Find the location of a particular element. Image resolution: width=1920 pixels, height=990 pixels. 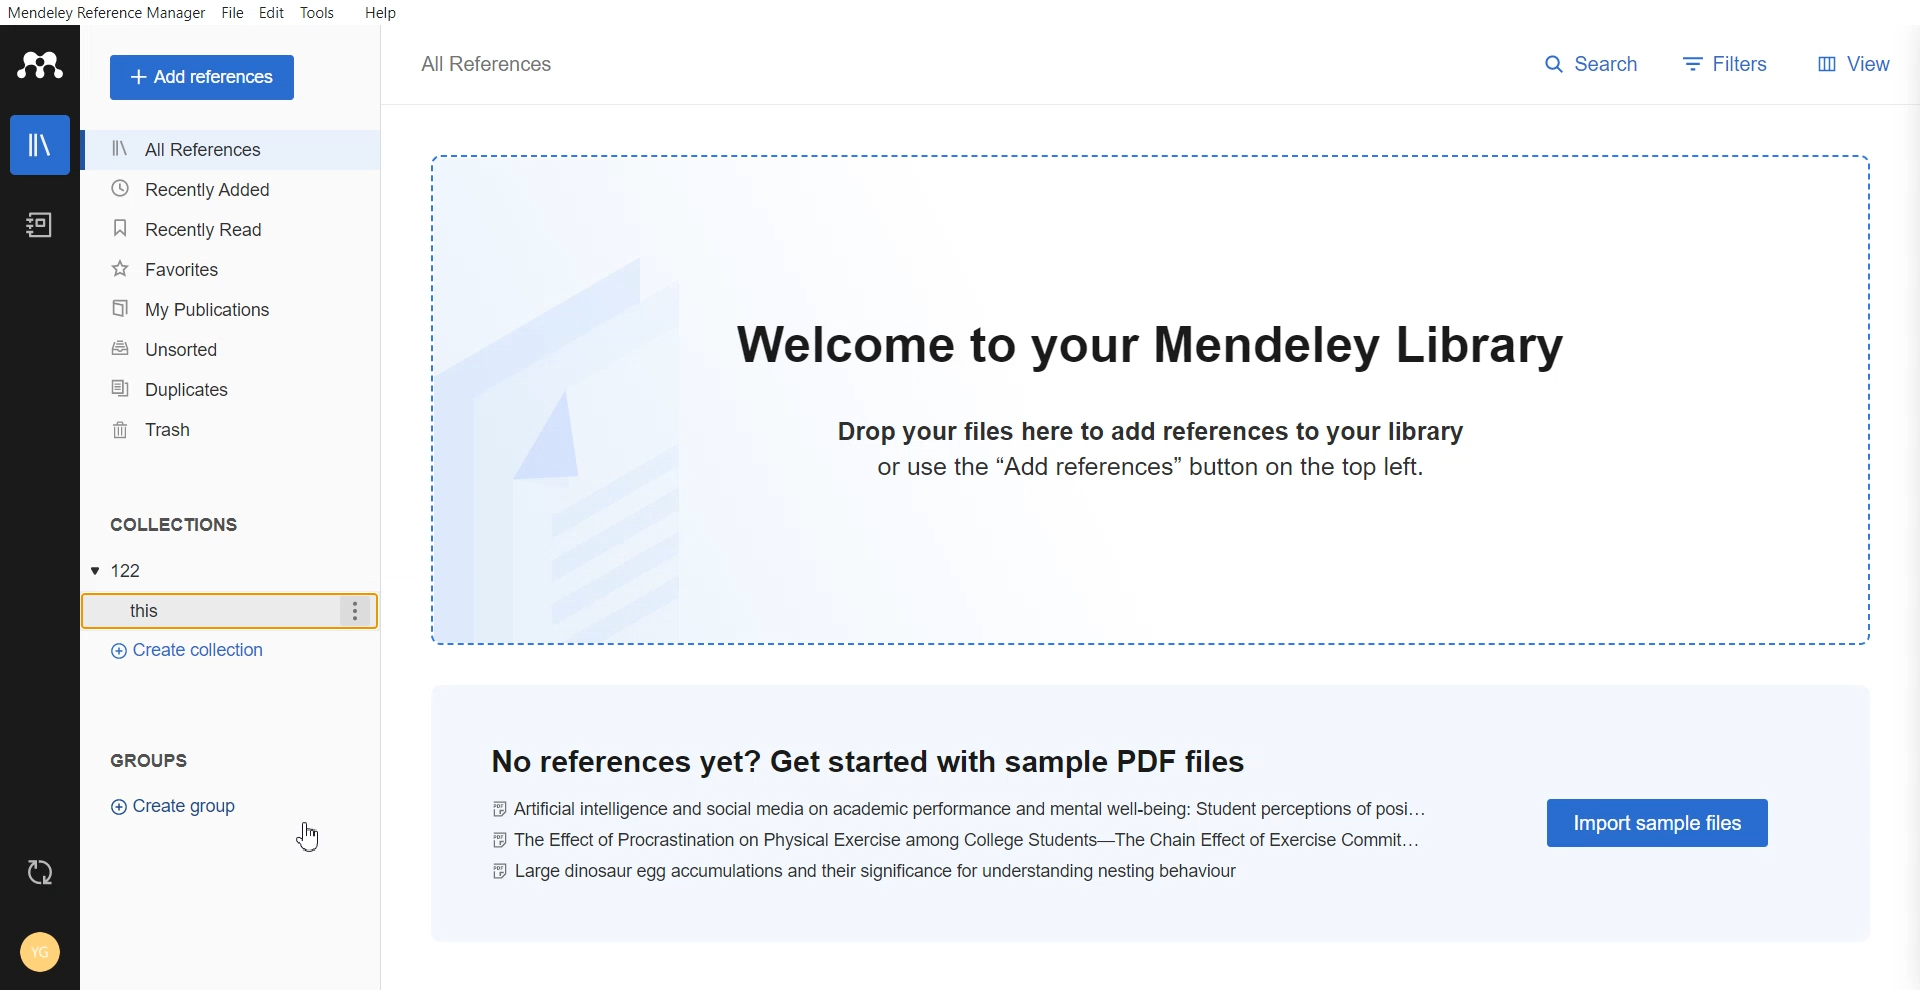

welcome to our mendeley library is located at coordinates (1150, 346).